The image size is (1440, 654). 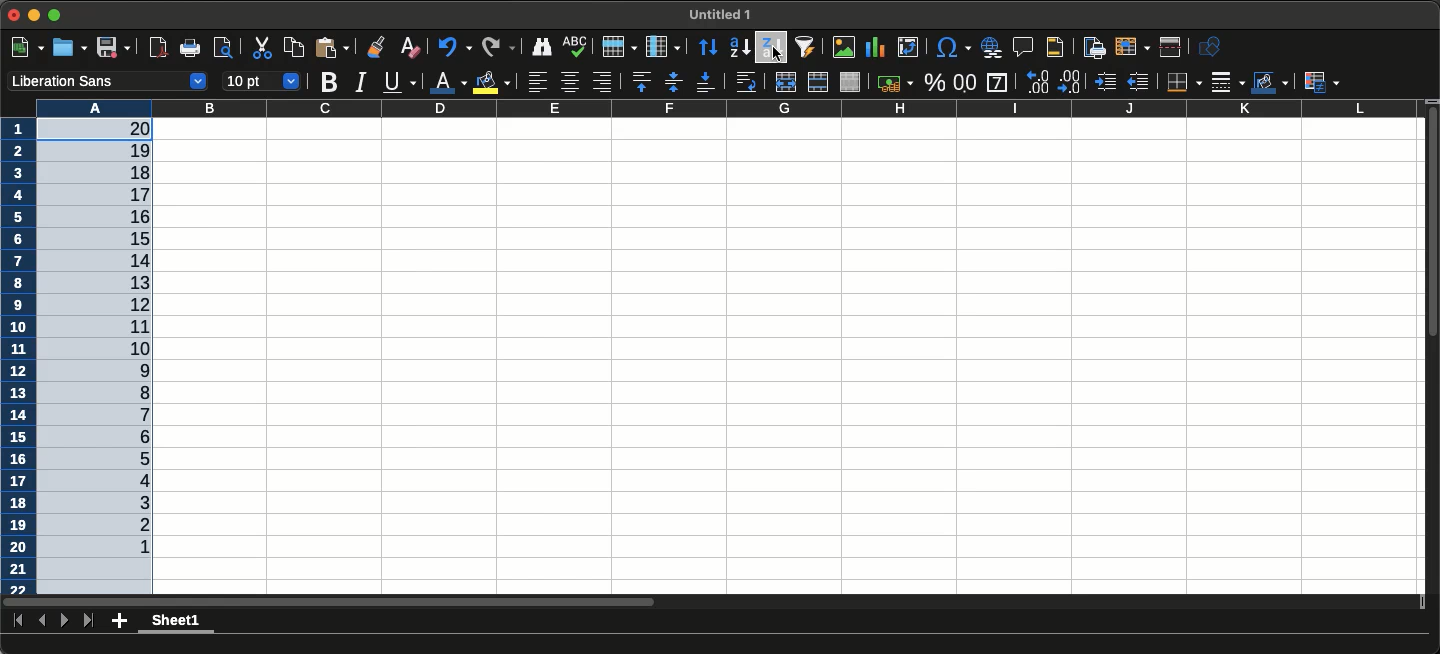 What do you see at coordinates (934, 82) in the screenshot?
I see `Format as percent` at bounding box center [934, 82].